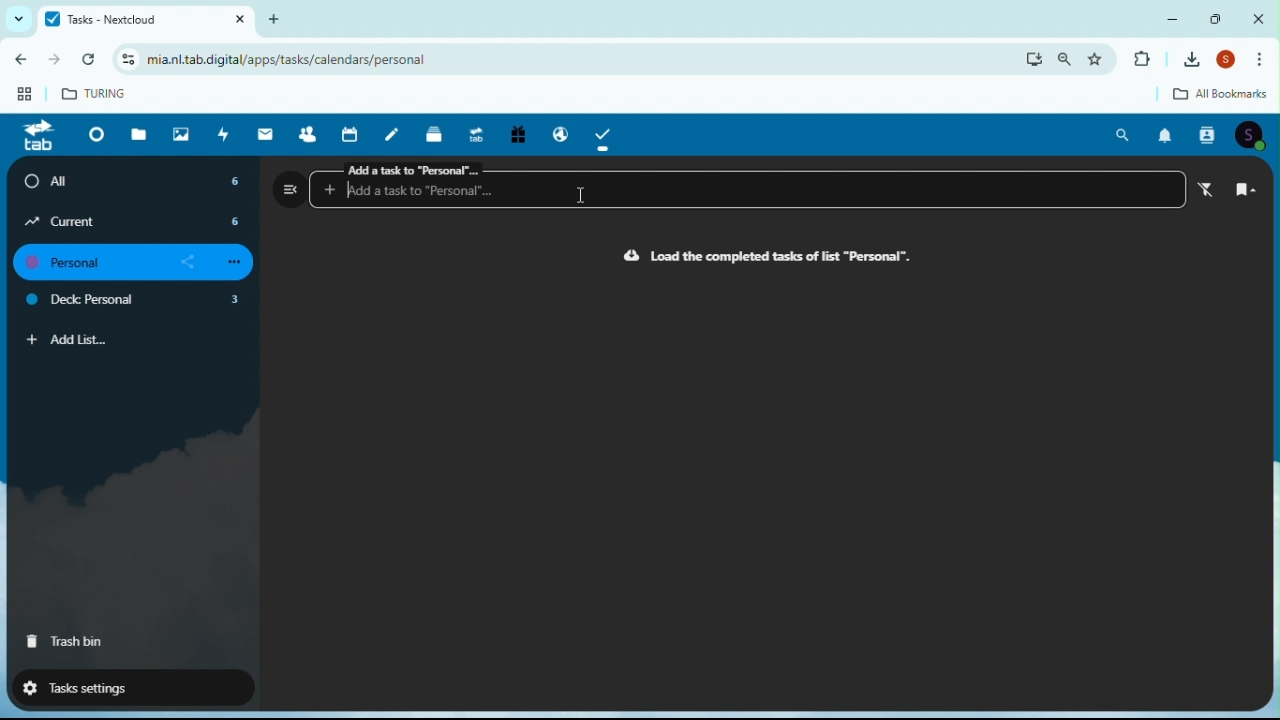 This screenshot has width=1280, height=720. What do you see at coordinates (139, 263) in the screenshot?
I see `Personal` at bounding box center [139, 263].